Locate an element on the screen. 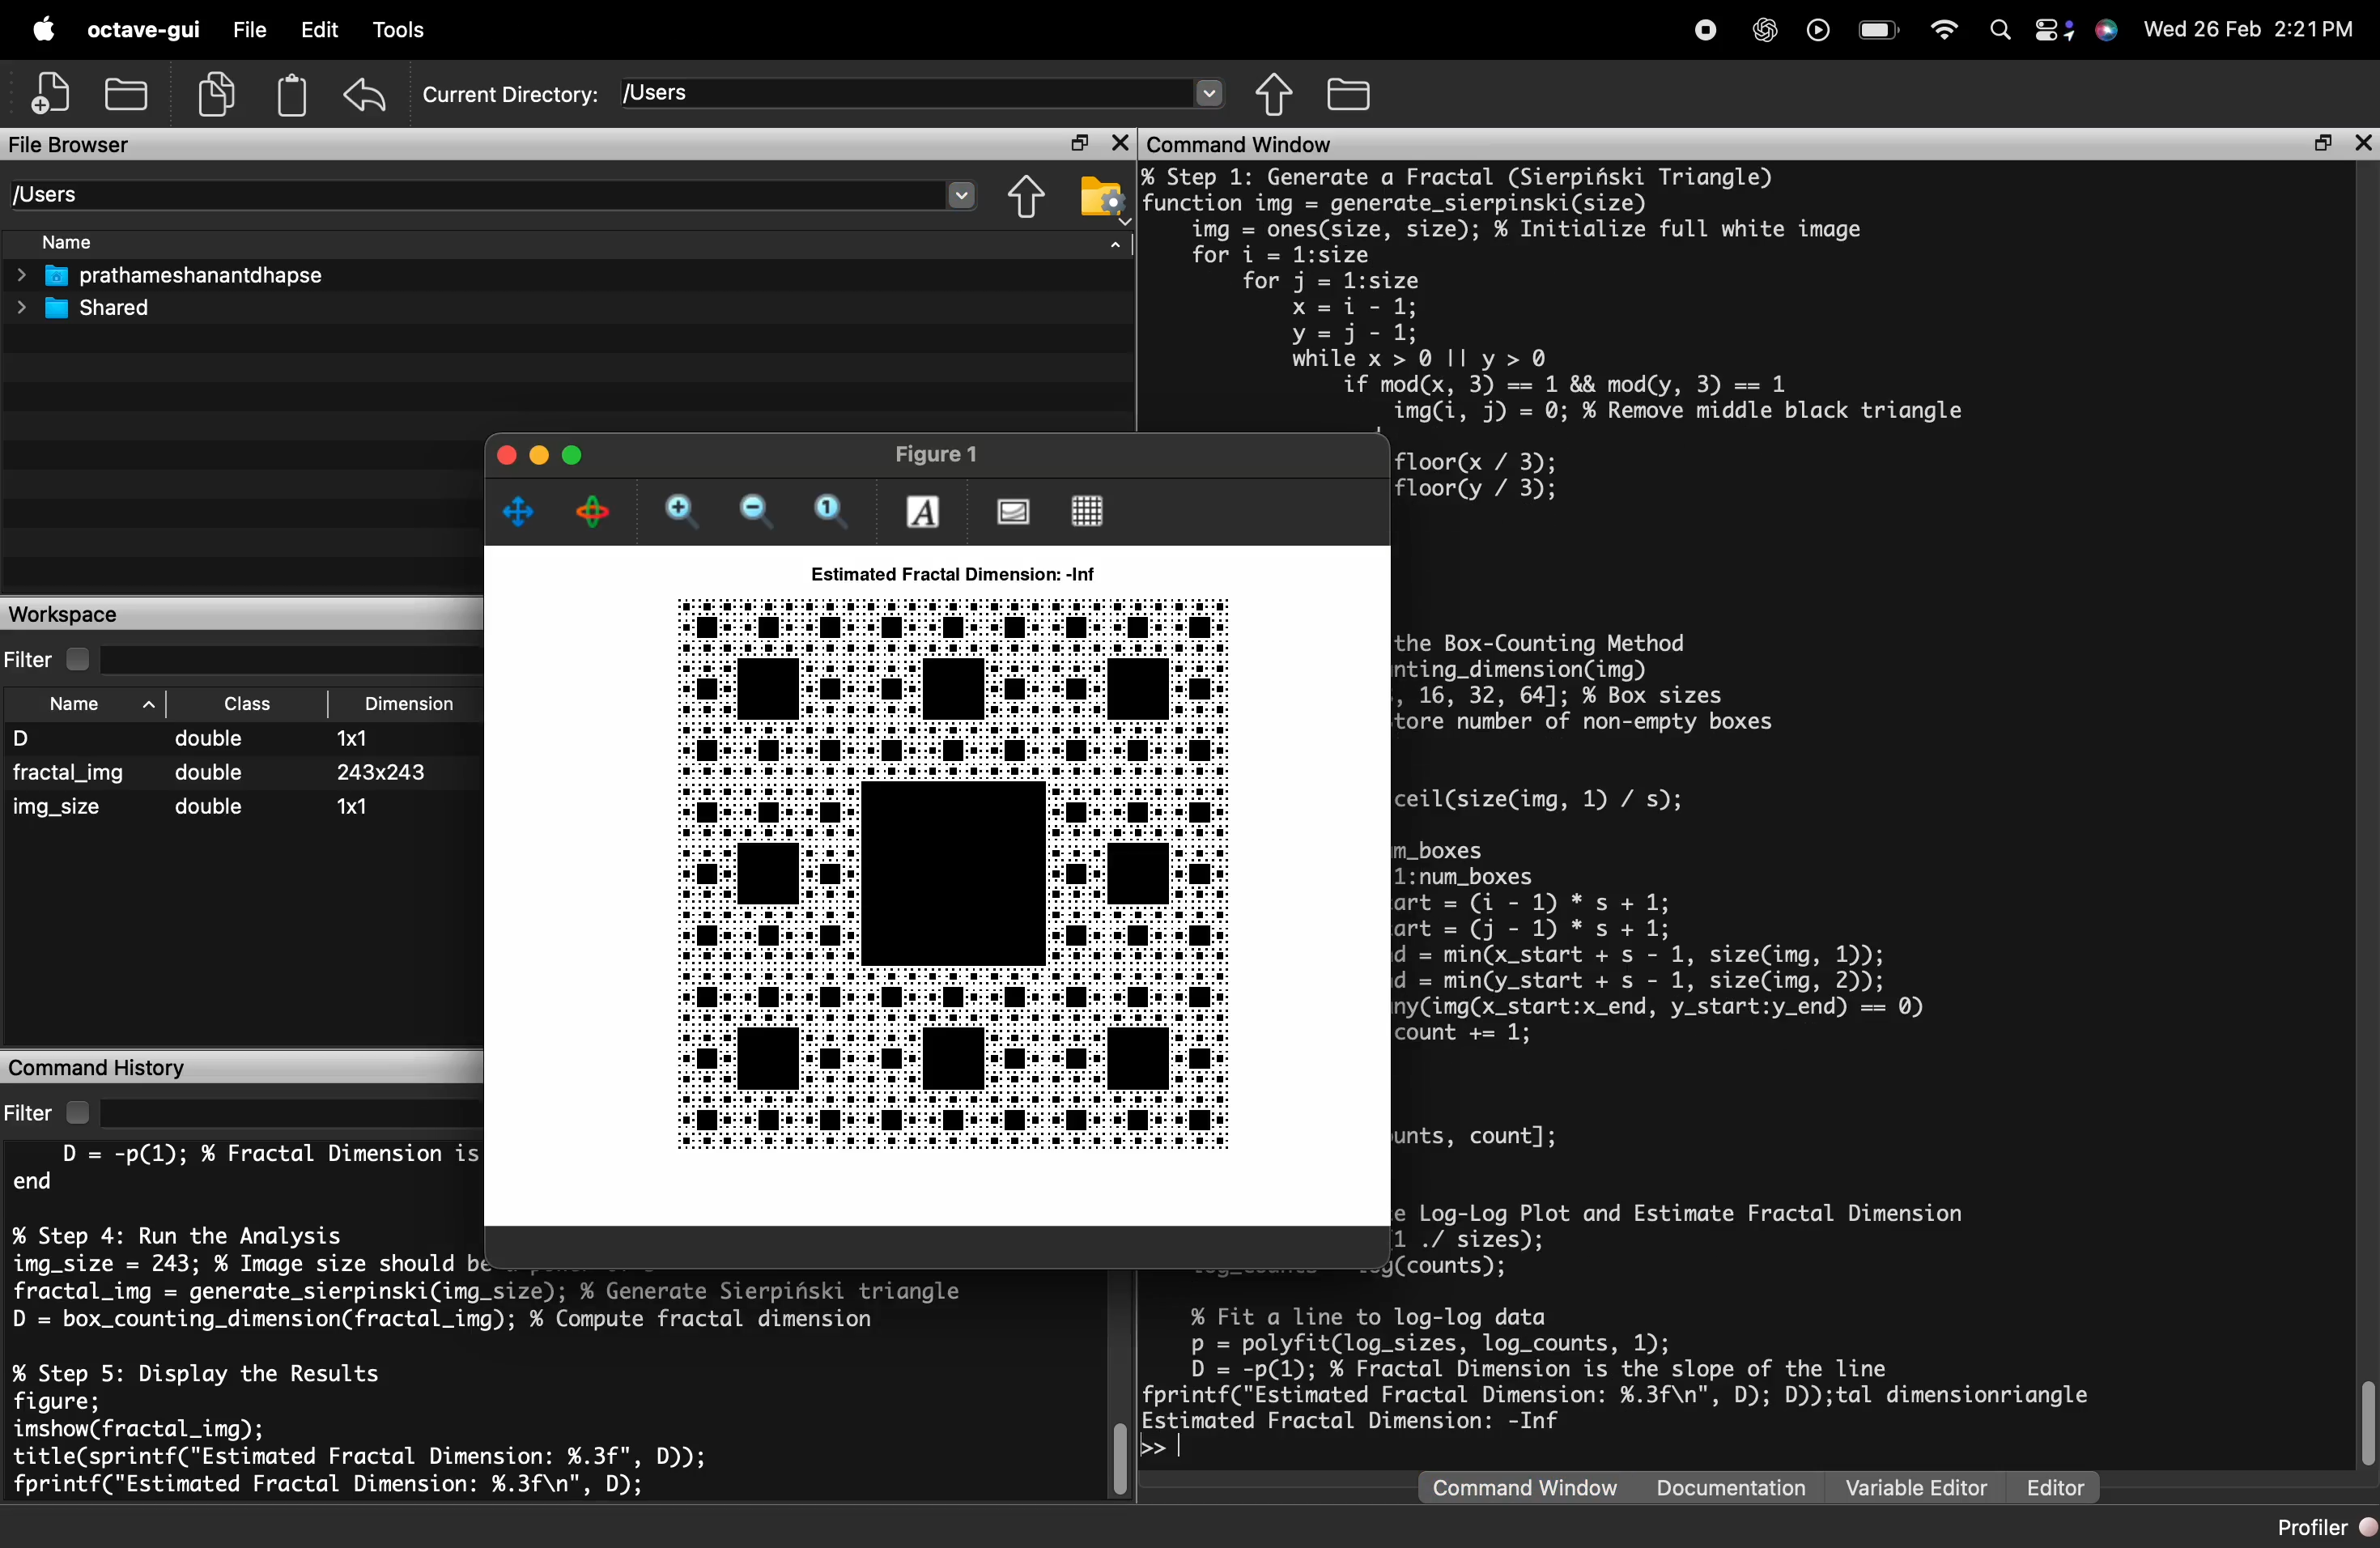 This screenshot has width=2380, height=1548. close is located at coordinates (2362, 144).